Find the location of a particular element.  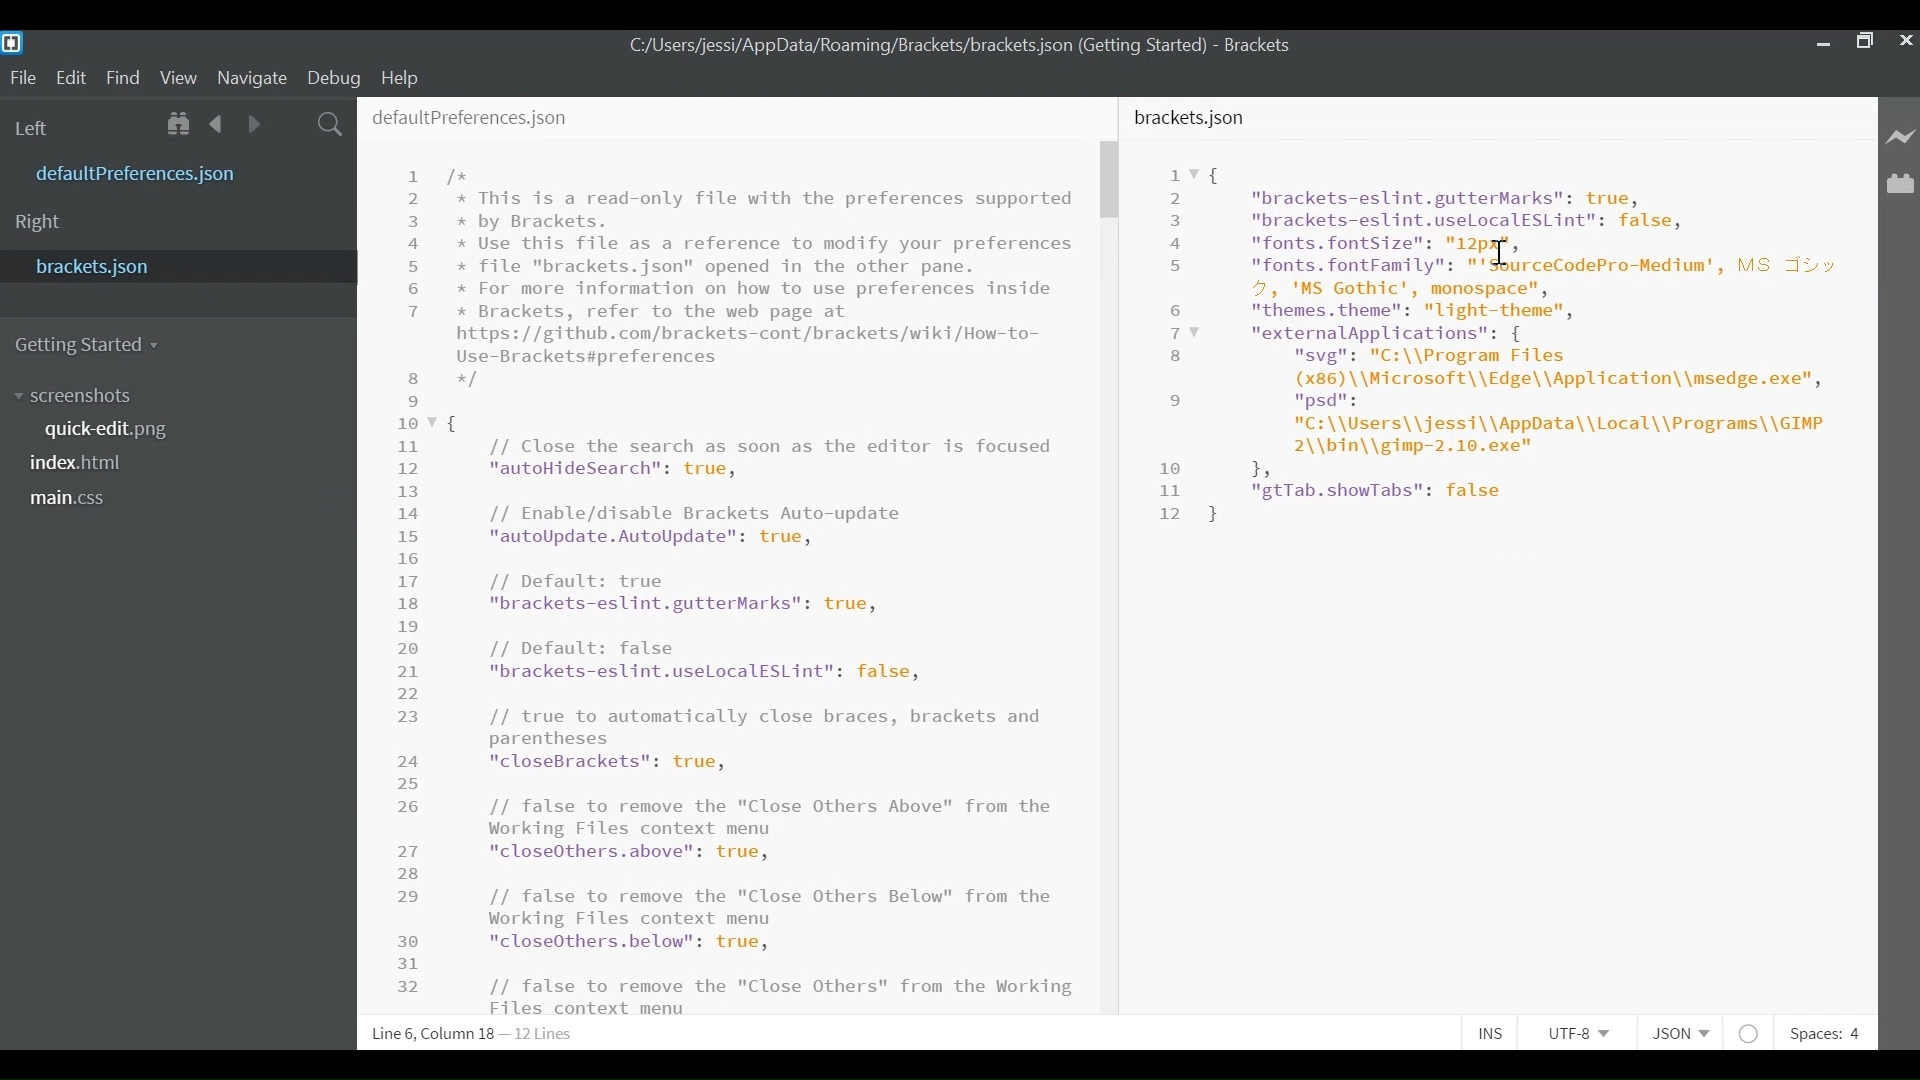

No lintel Available for JSON is located at coordinates (1754, 1033).